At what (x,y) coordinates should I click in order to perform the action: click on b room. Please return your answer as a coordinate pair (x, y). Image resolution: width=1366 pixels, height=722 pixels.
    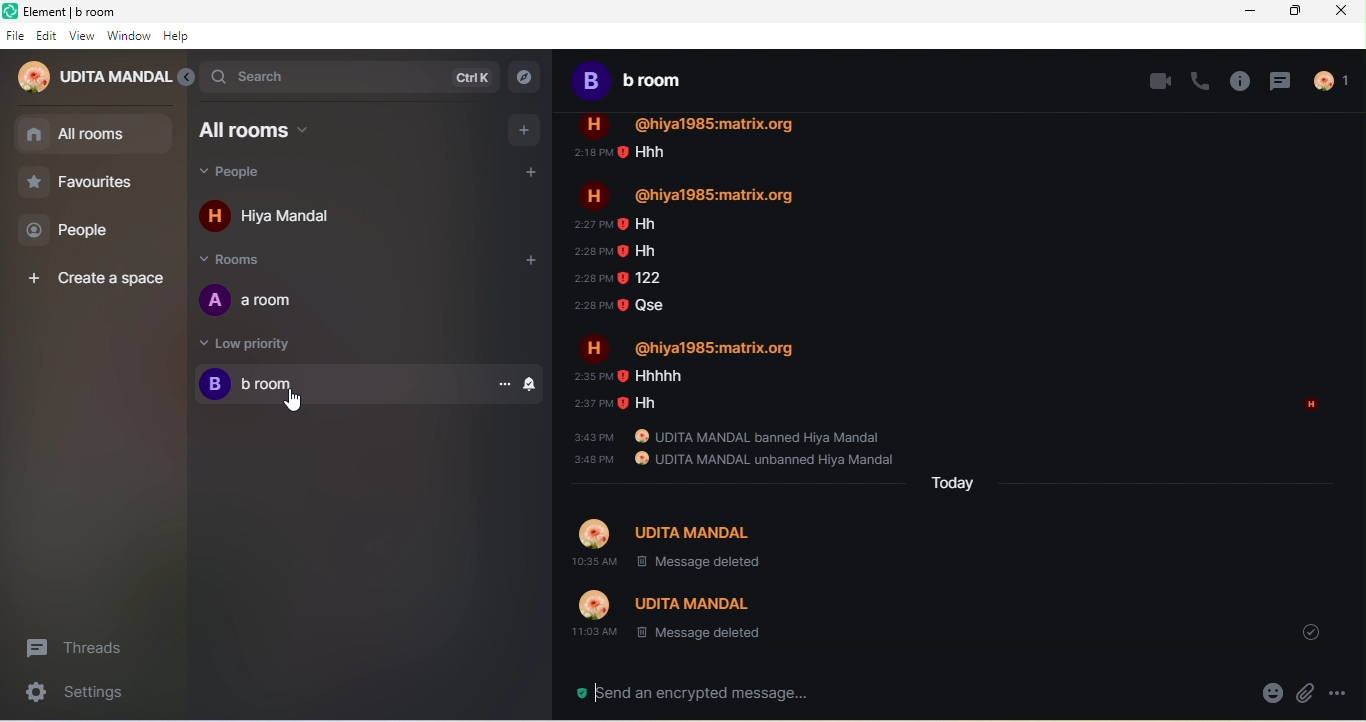
    Looking at the image, I should click on (641, 85).